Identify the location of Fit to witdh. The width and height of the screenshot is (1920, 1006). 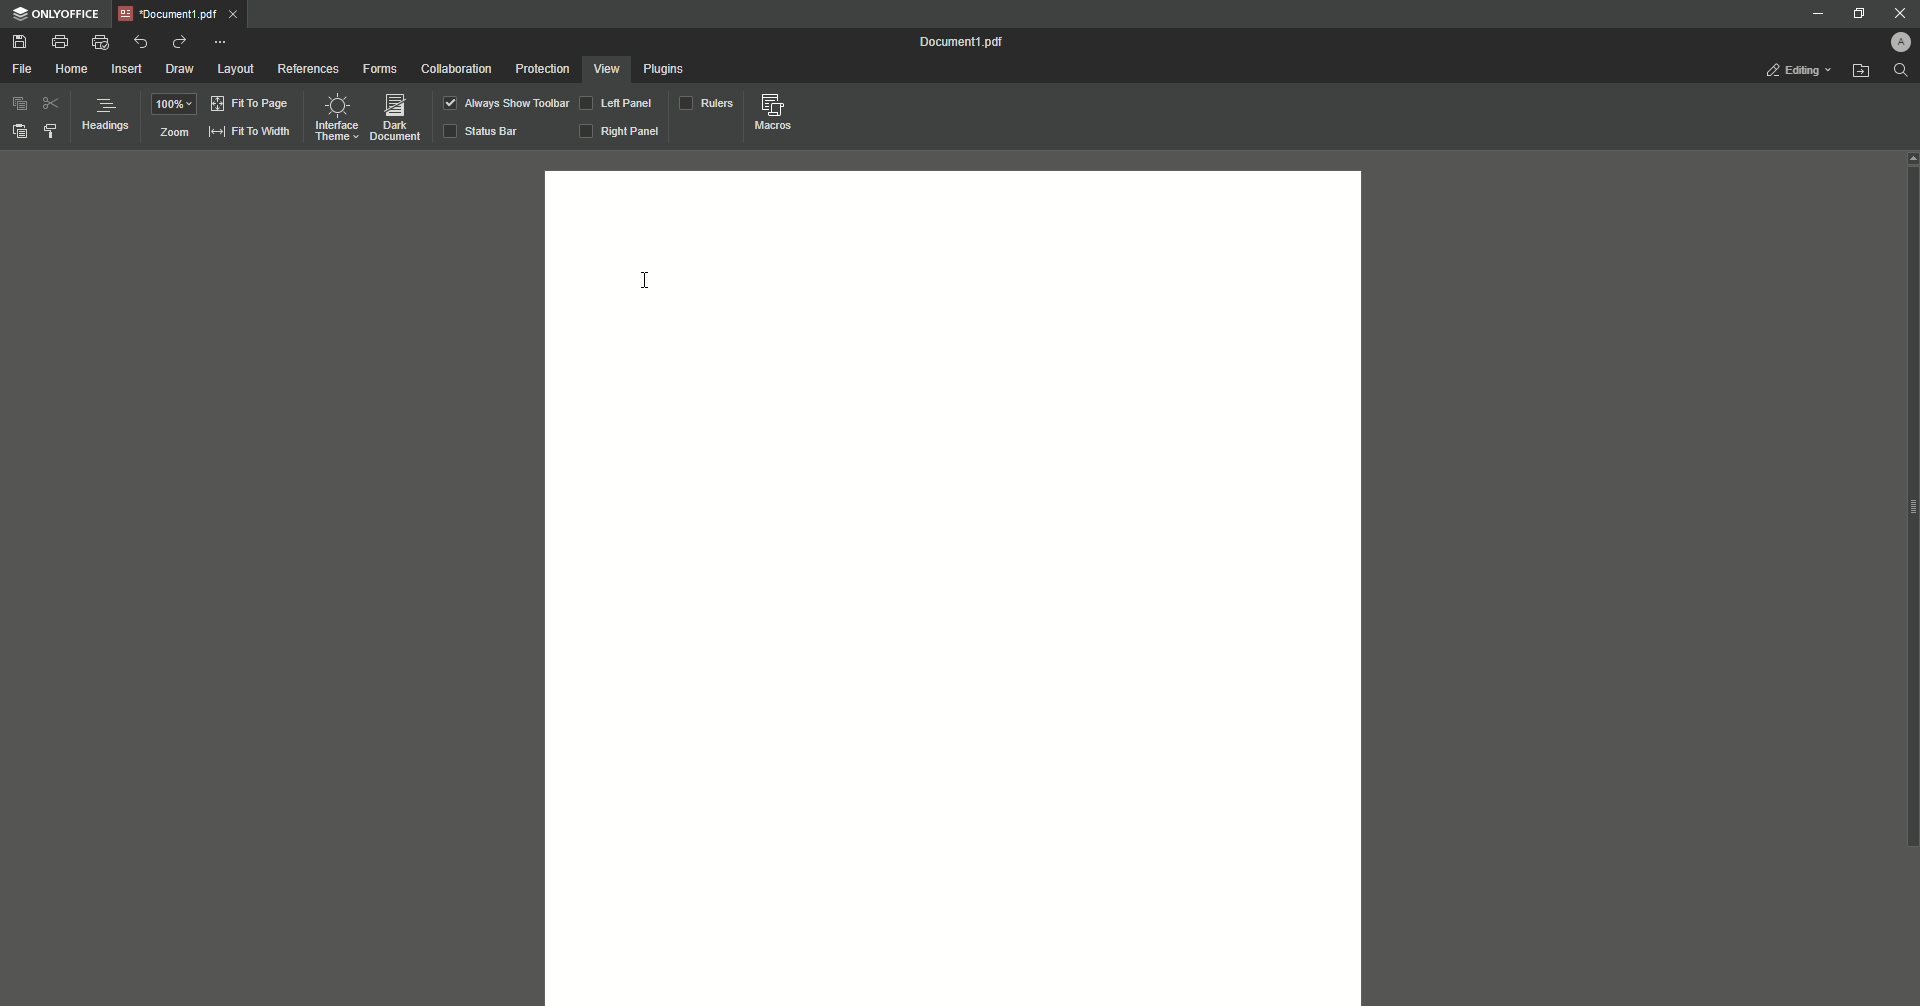
(250, 133).